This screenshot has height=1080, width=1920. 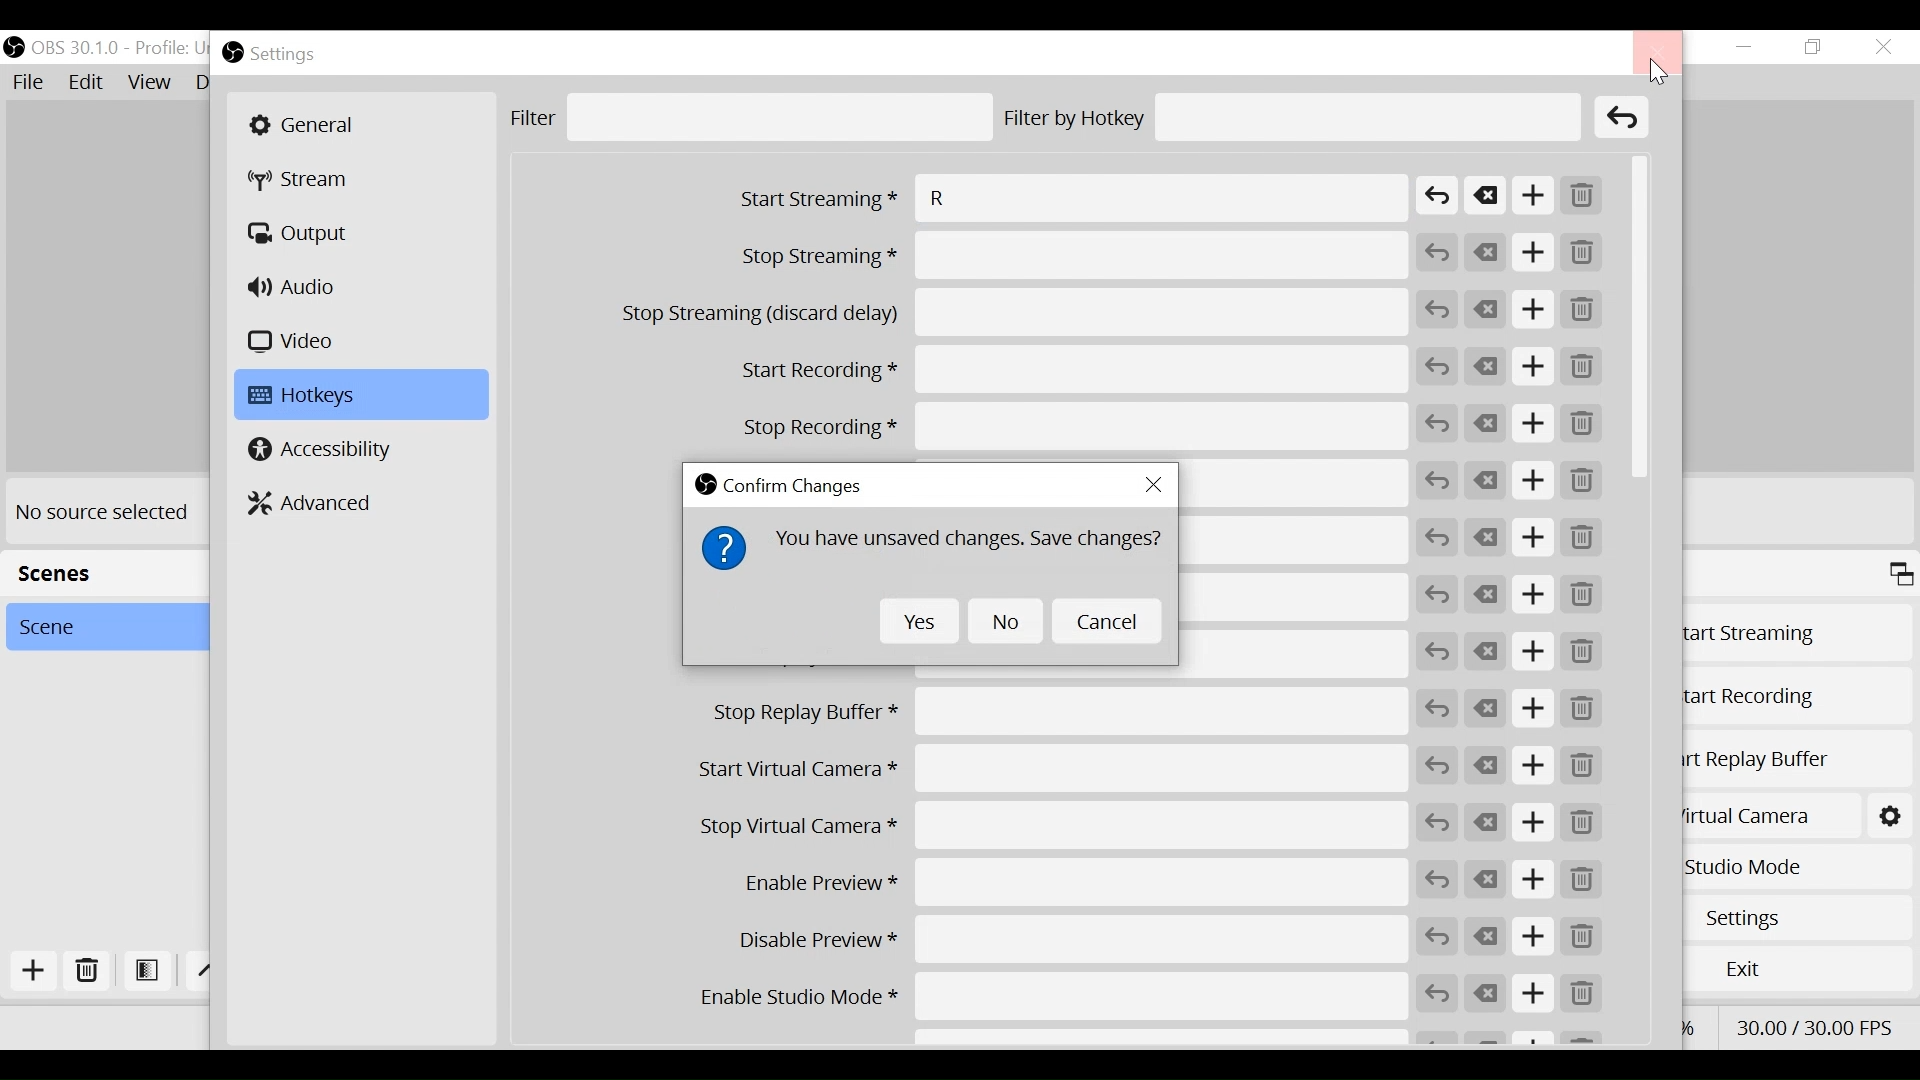 I want to click on Revert, so click(x=1438, y=993).